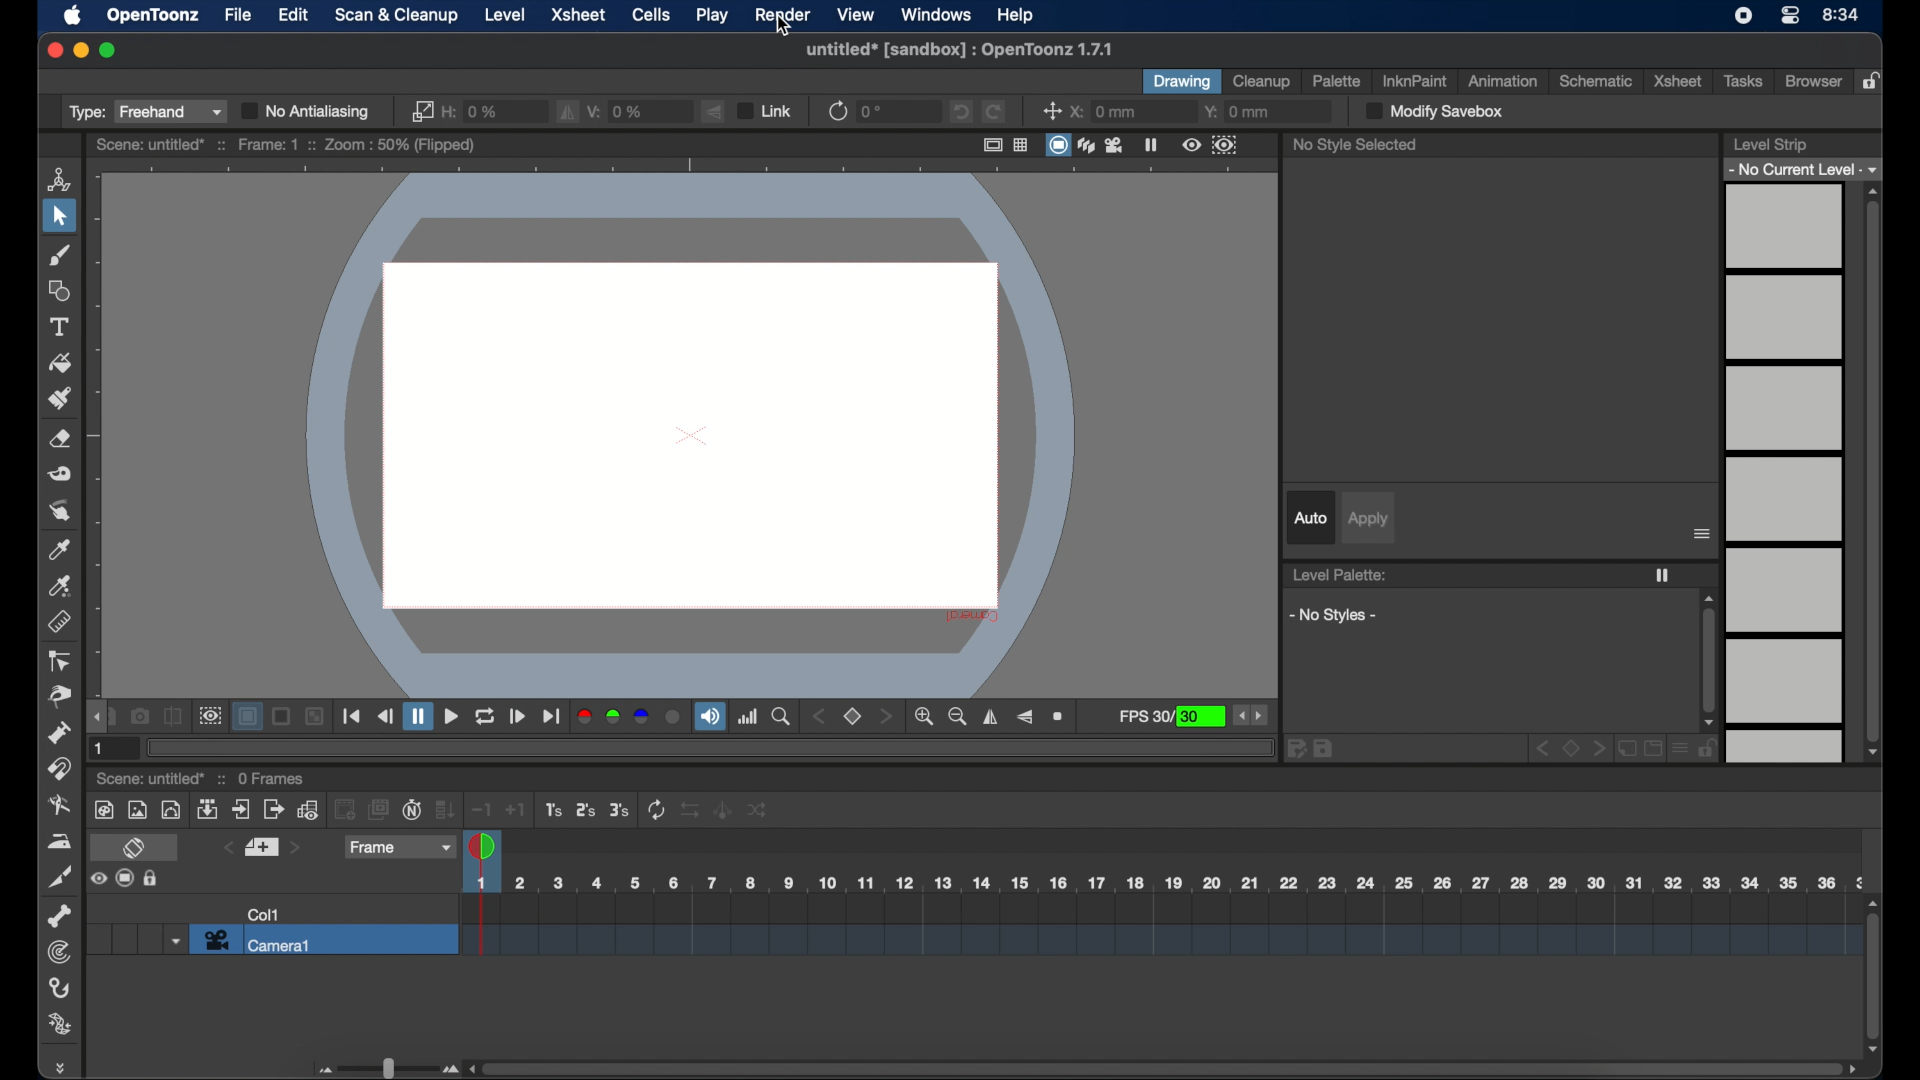 Image resolution: width=1920 pixels, height=1080 pixels. What do you see at coordinates (61, 988) in the screenshot?
I see `hook tool` at bounding box center [61, 988].